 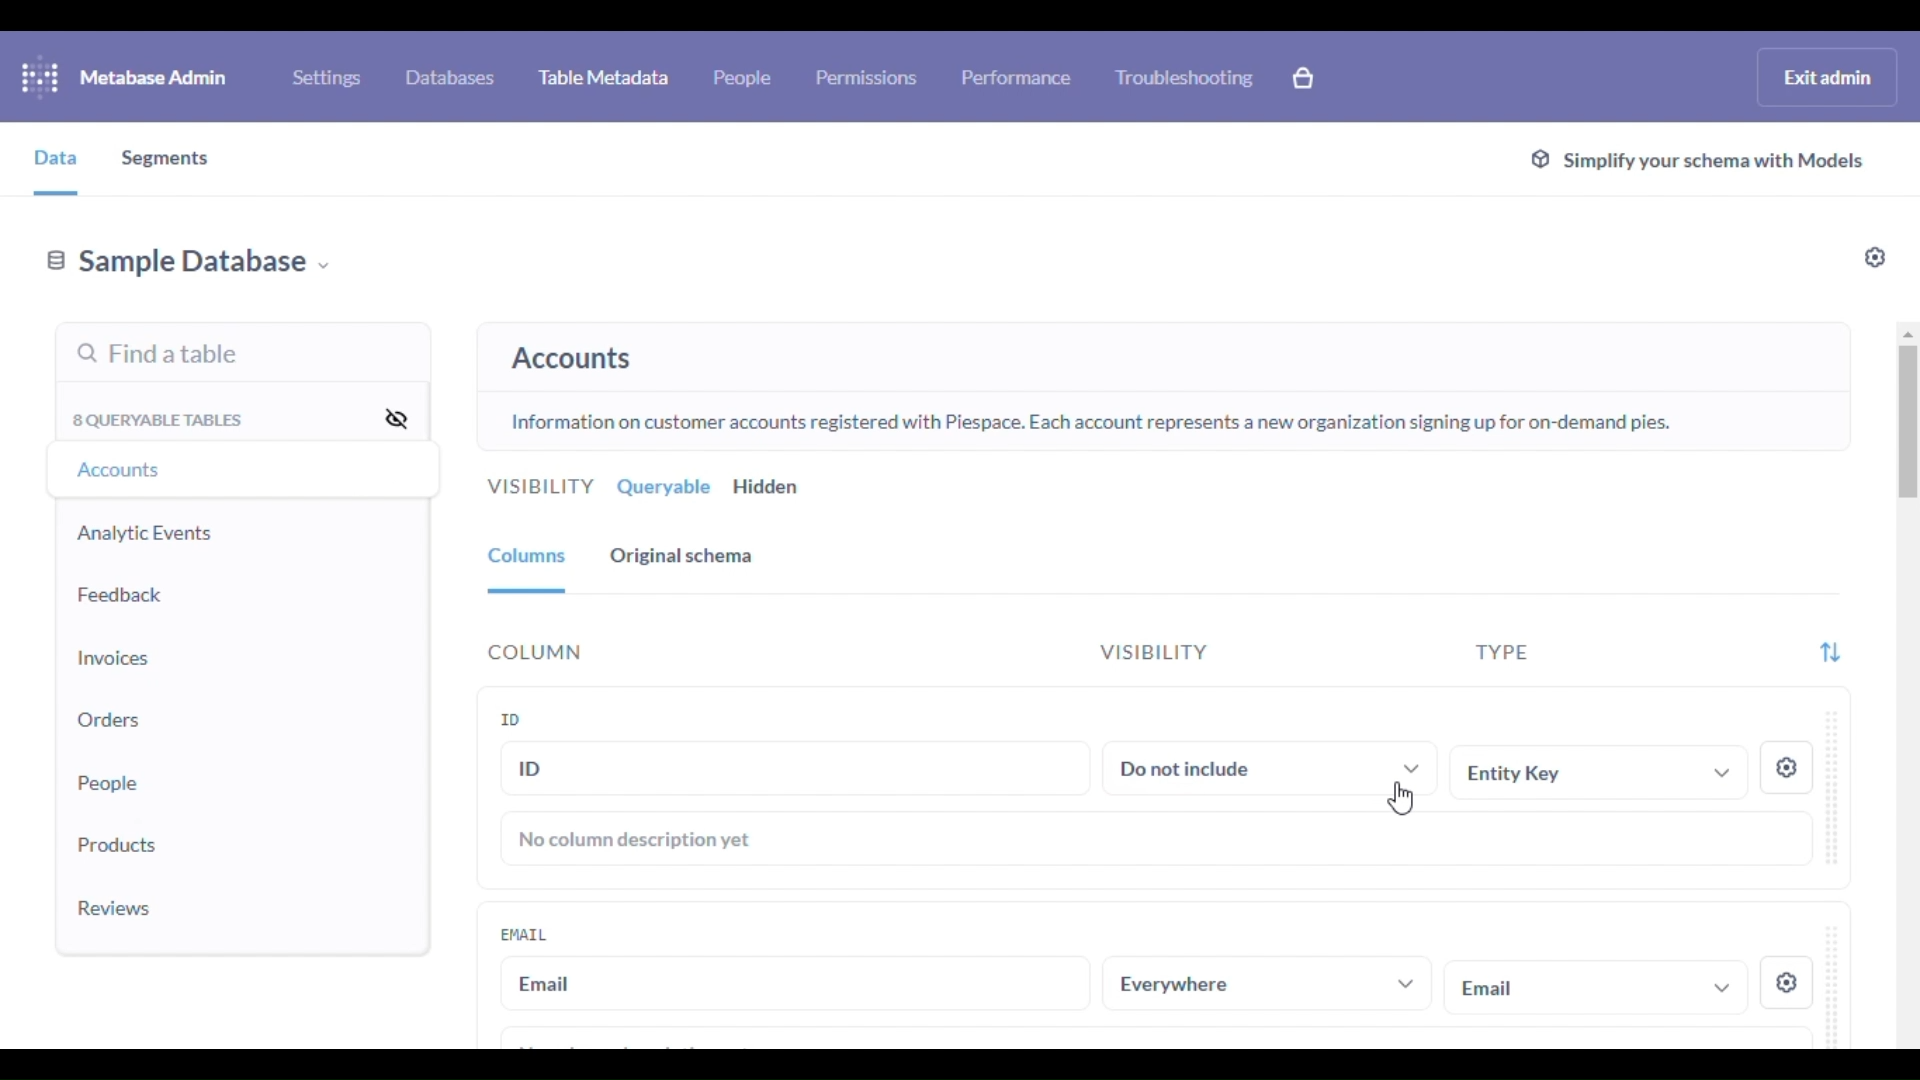 What do you see at coordinates (1304, 78) in the screenshot?
I see `explore paid features` at bounding box center [1304, 78].